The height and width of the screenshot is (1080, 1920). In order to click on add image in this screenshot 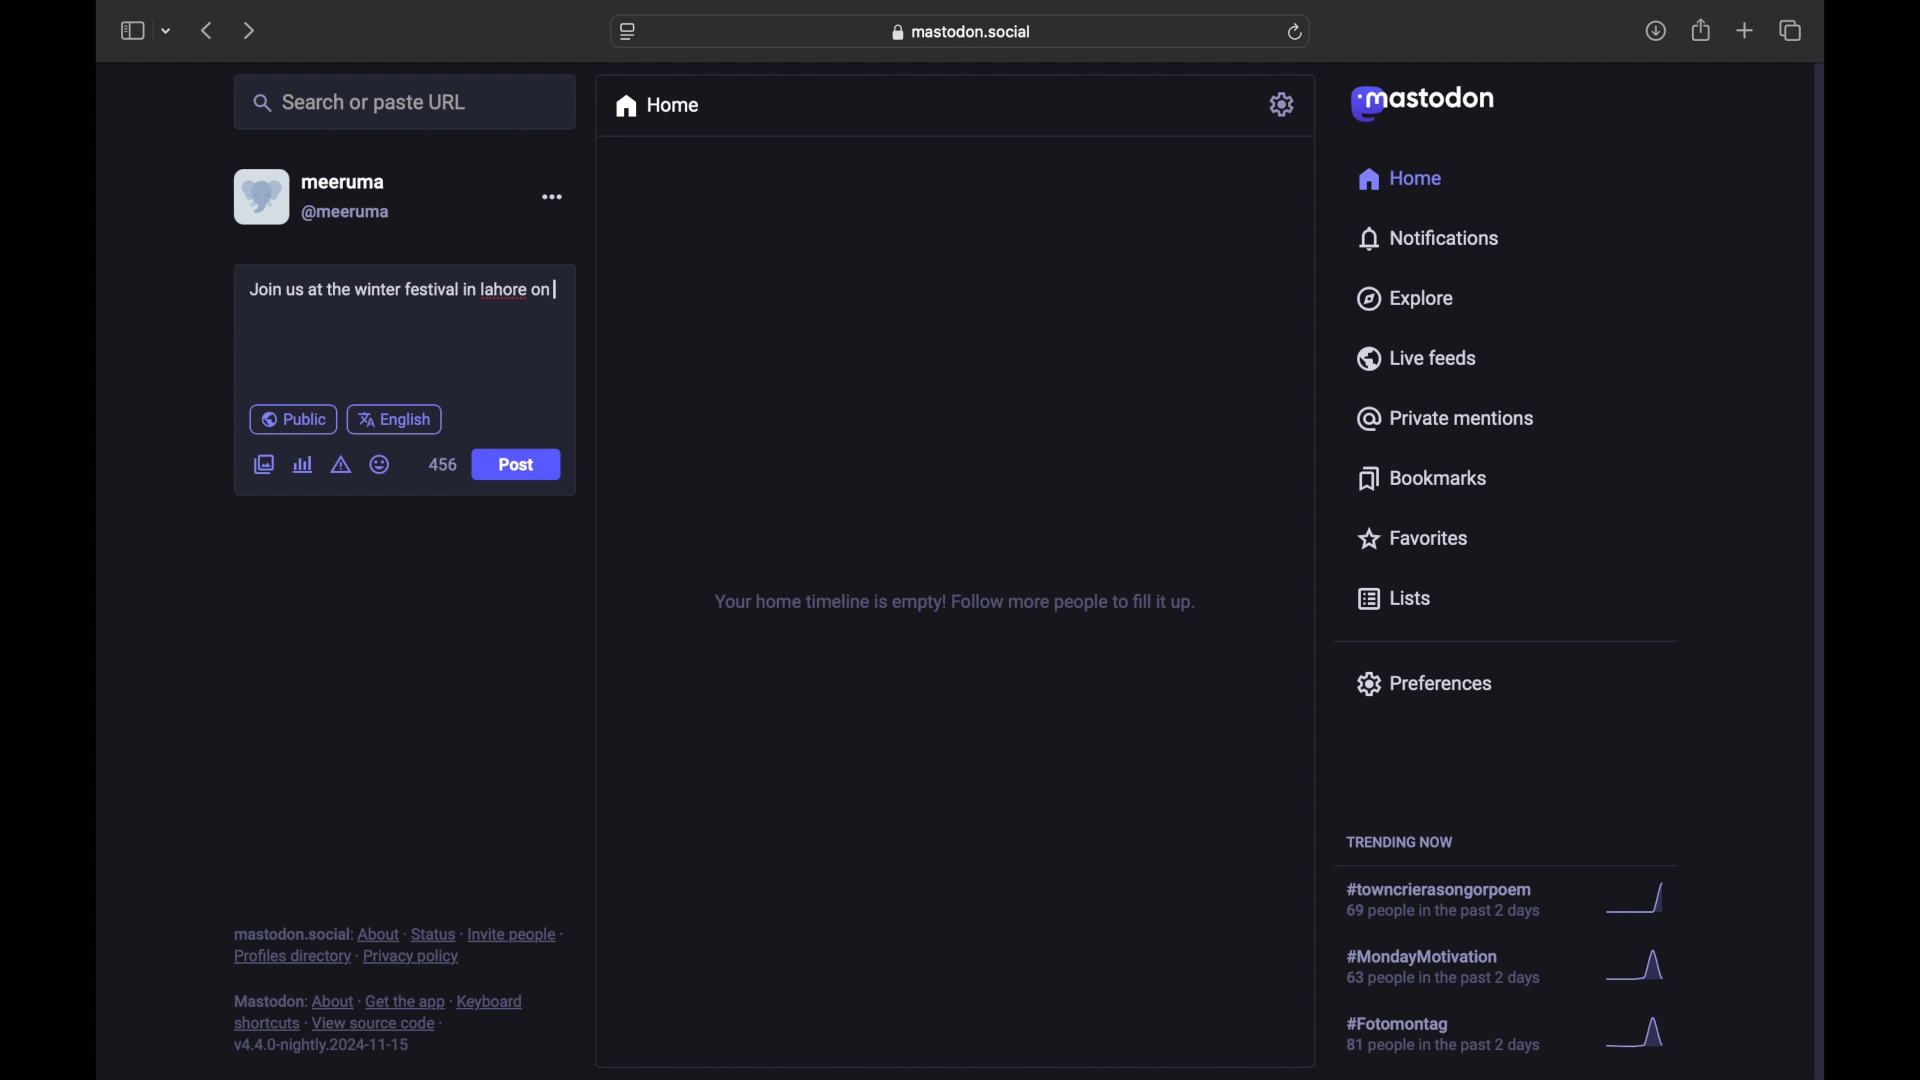, I will do `click(263, 466)`.